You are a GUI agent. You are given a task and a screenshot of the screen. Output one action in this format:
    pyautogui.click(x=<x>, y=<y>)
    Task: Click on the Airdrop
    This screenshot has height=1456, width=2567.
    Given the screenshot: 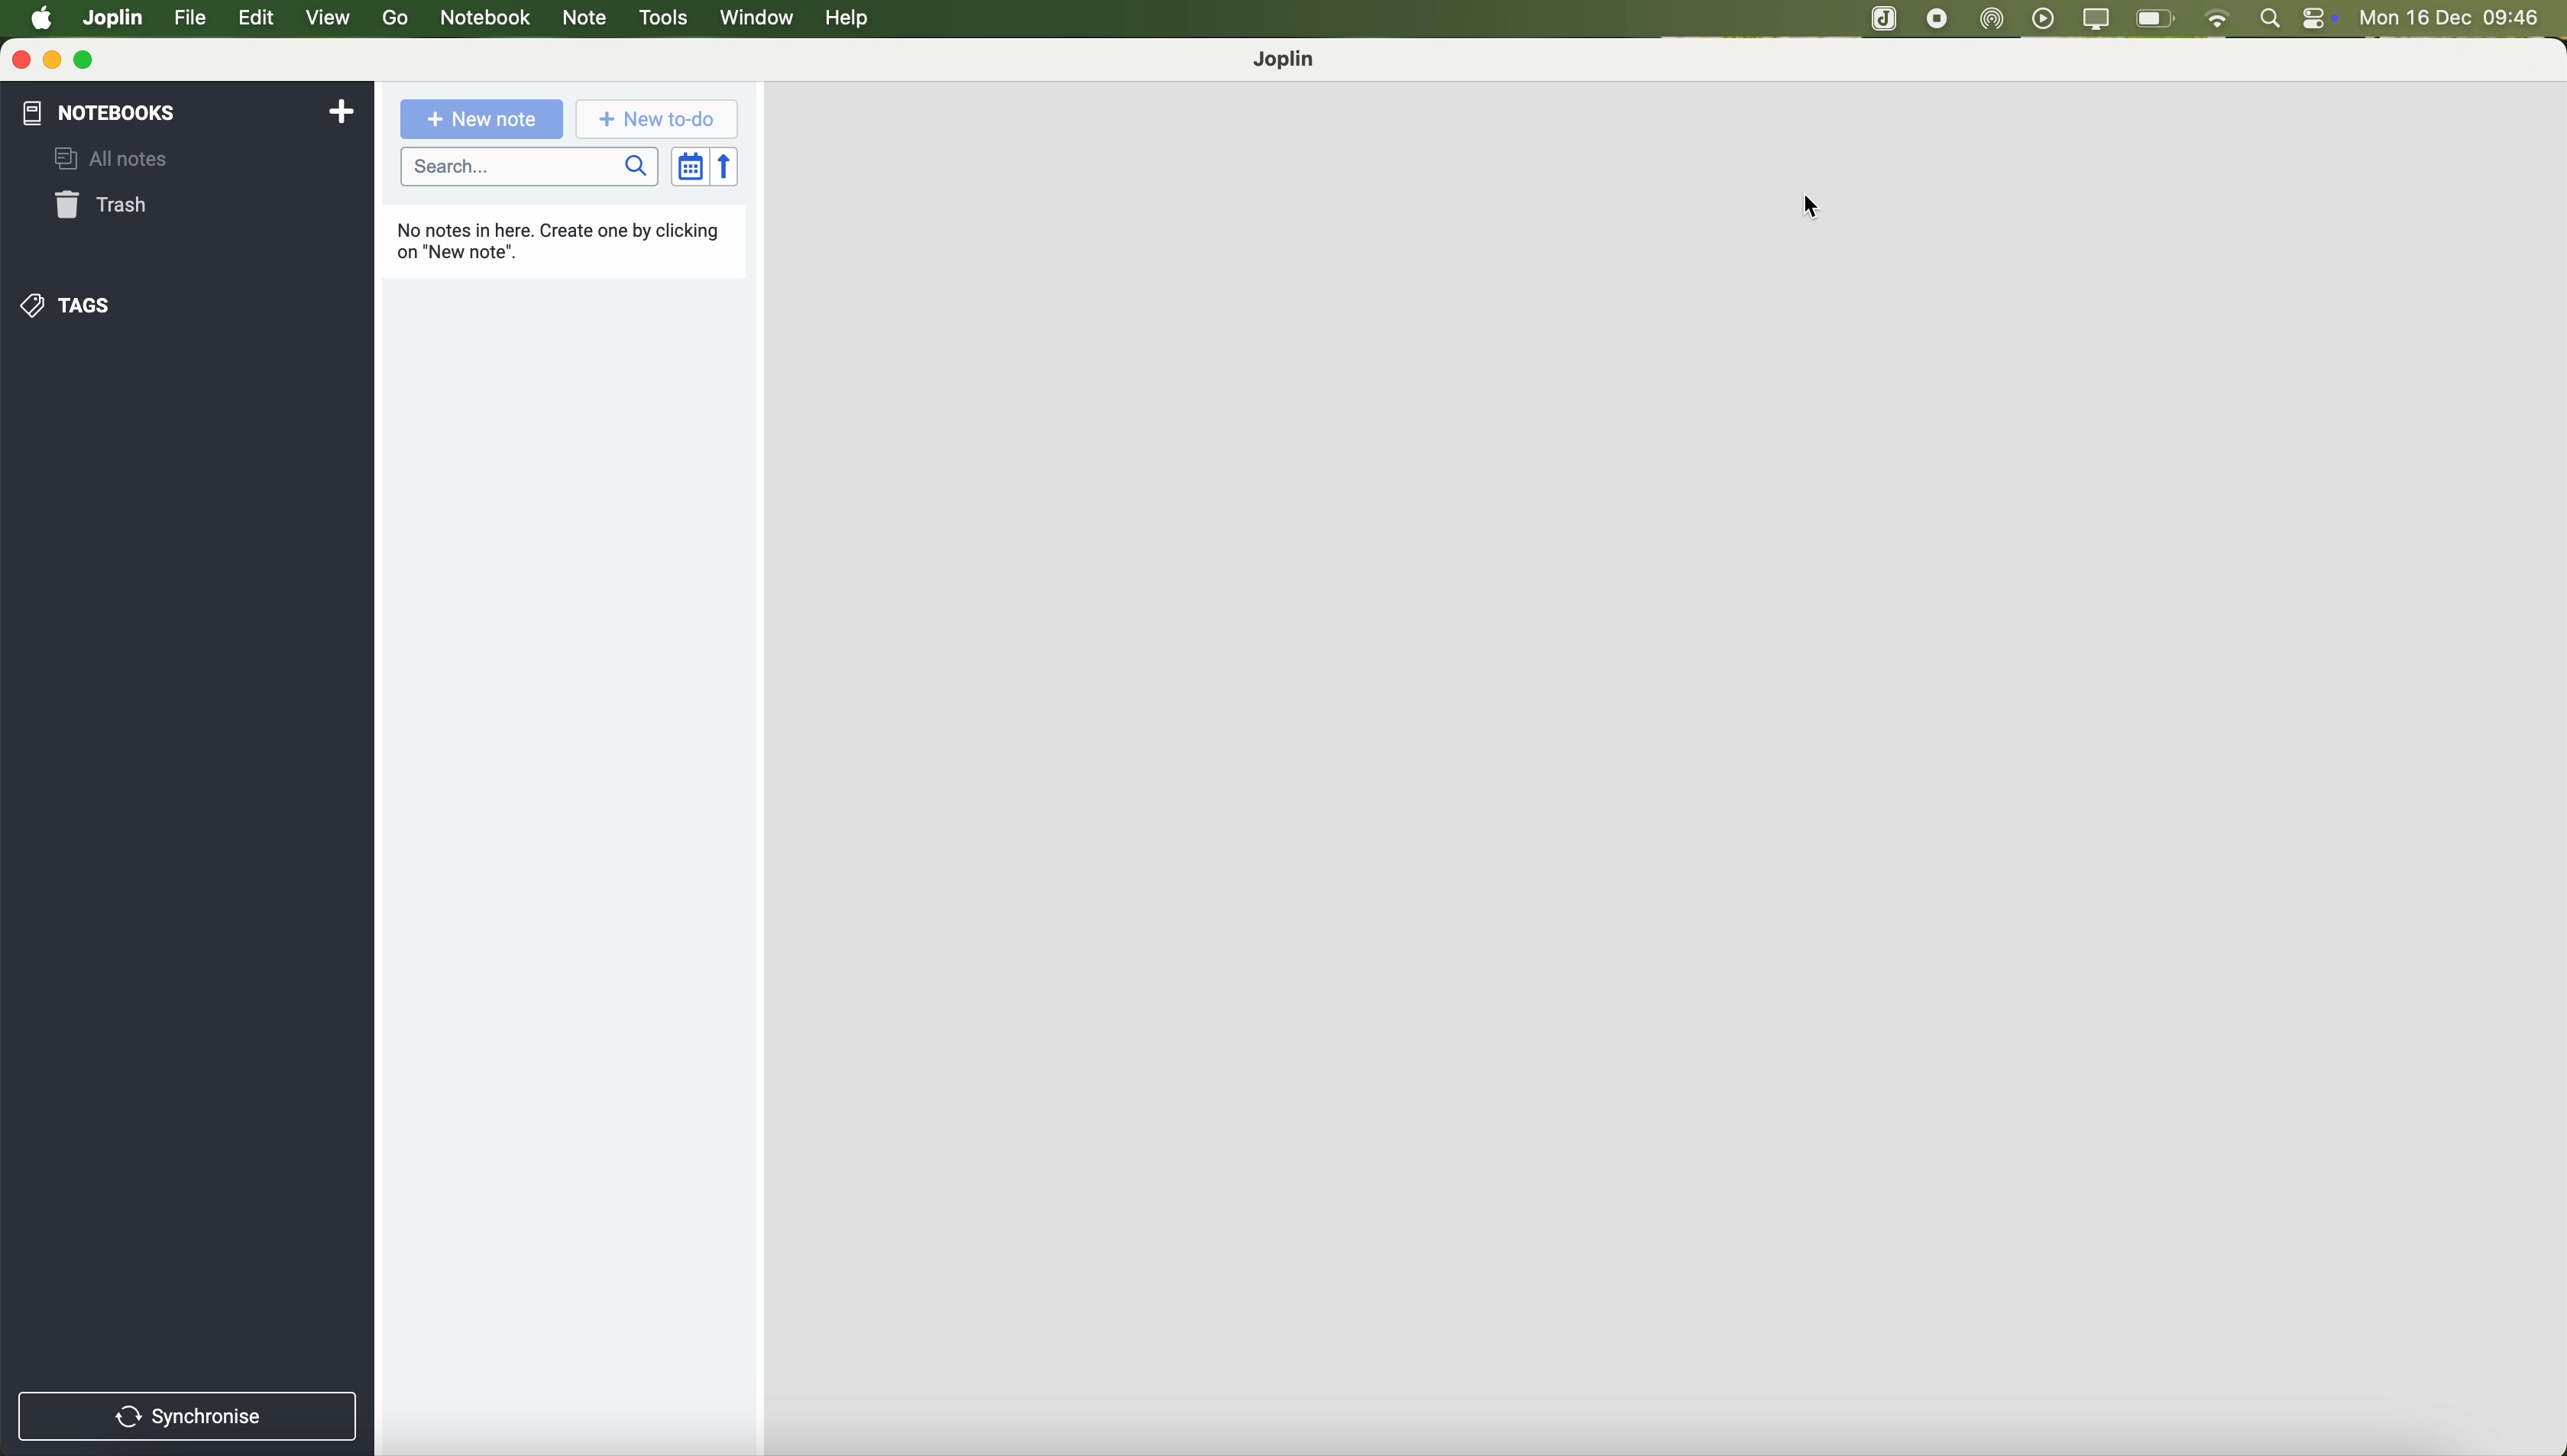 What is the action you would take?
    pyautogui.click(x=1997, y=20)
    